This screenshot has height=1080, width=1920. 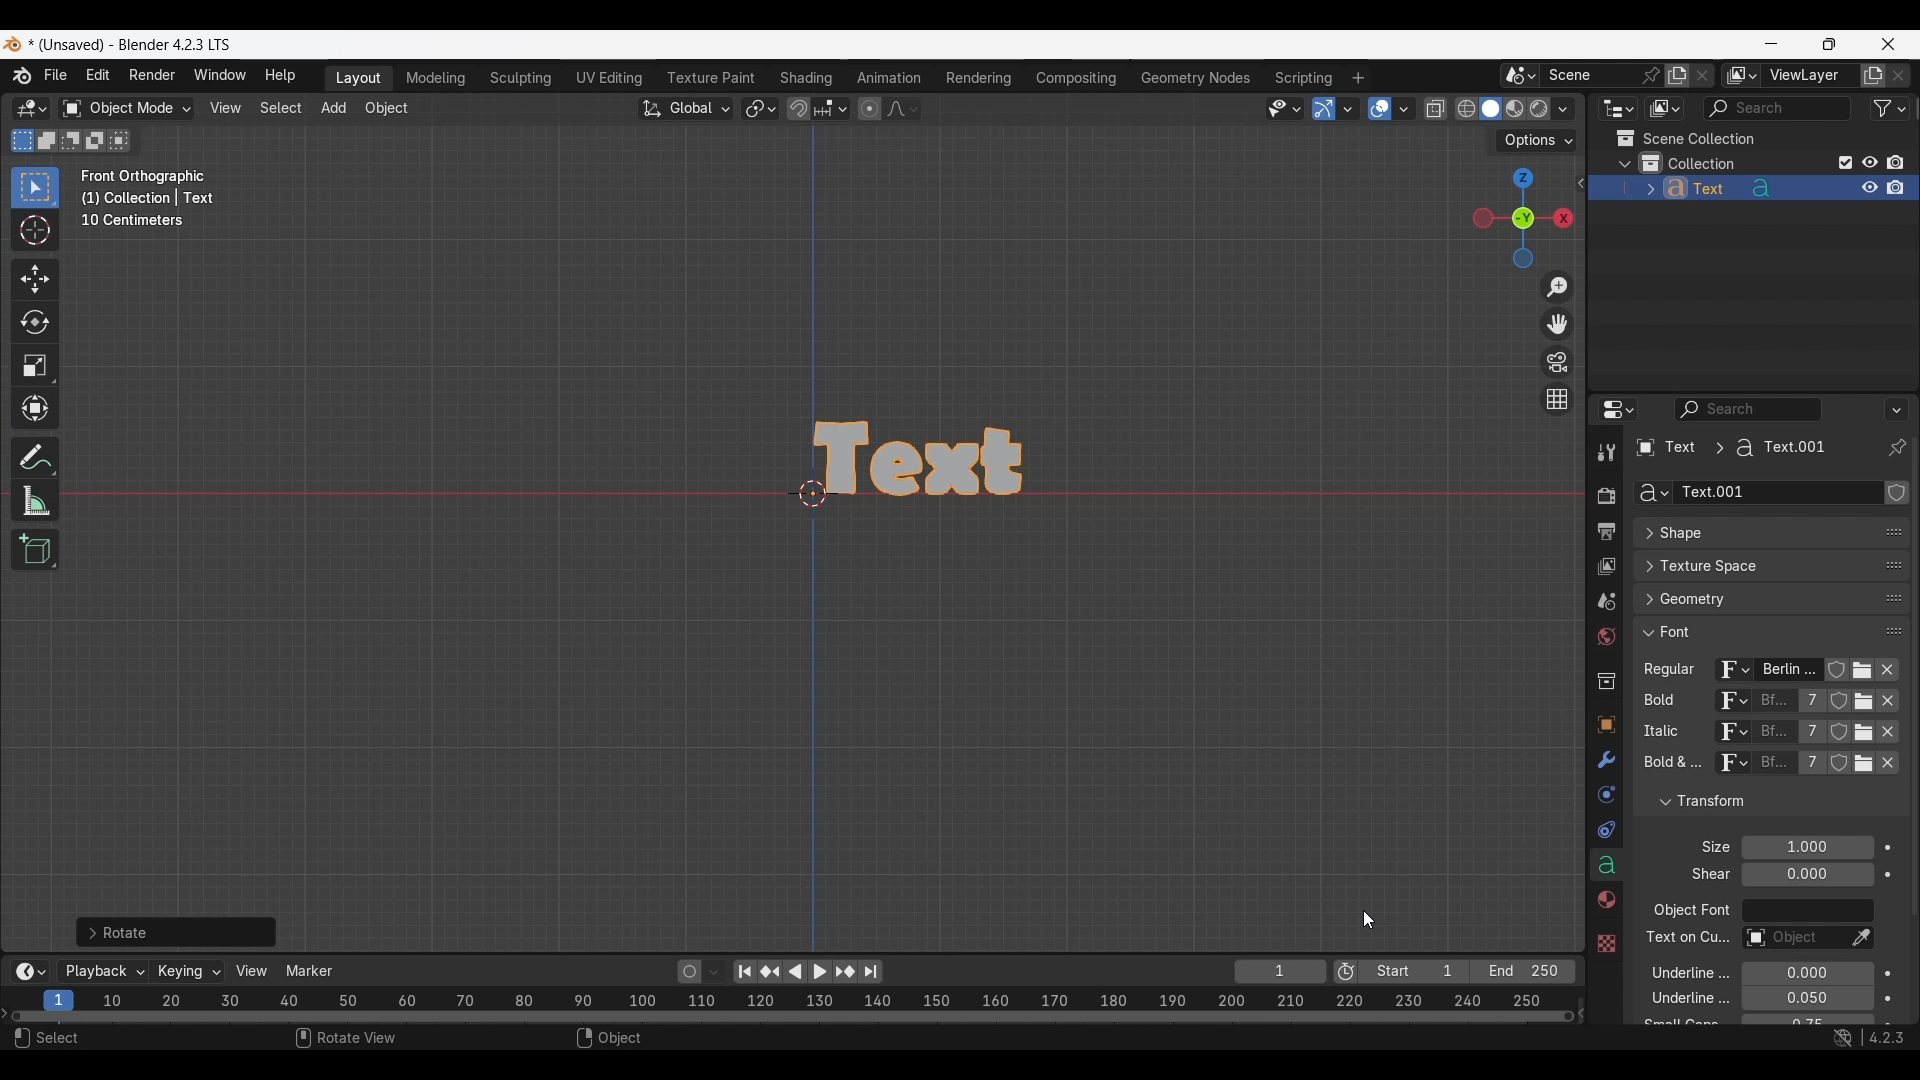 I want to click on Click to use a preset viewport, so click(x=1518, y=218).